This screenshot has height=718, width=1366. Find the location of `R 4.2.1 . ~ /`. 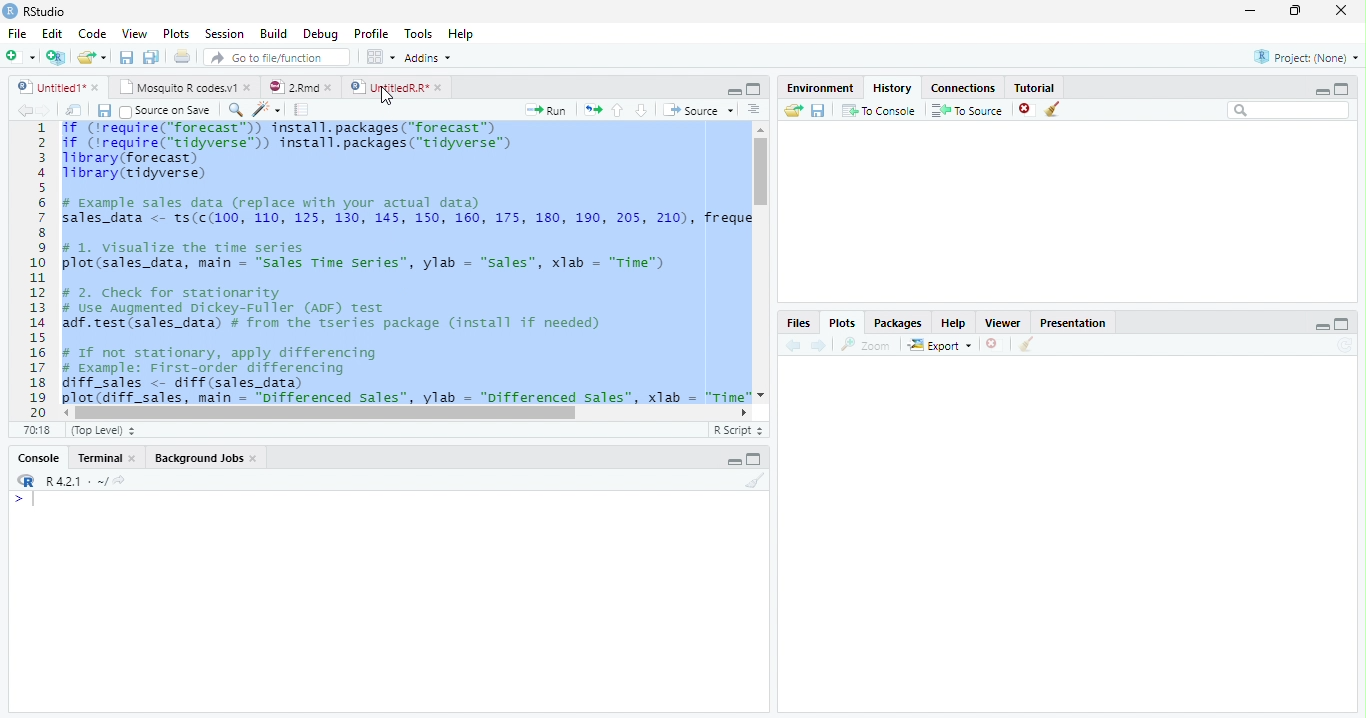

R 4.2.1 . ~ / is located at coordinates (76, 482).